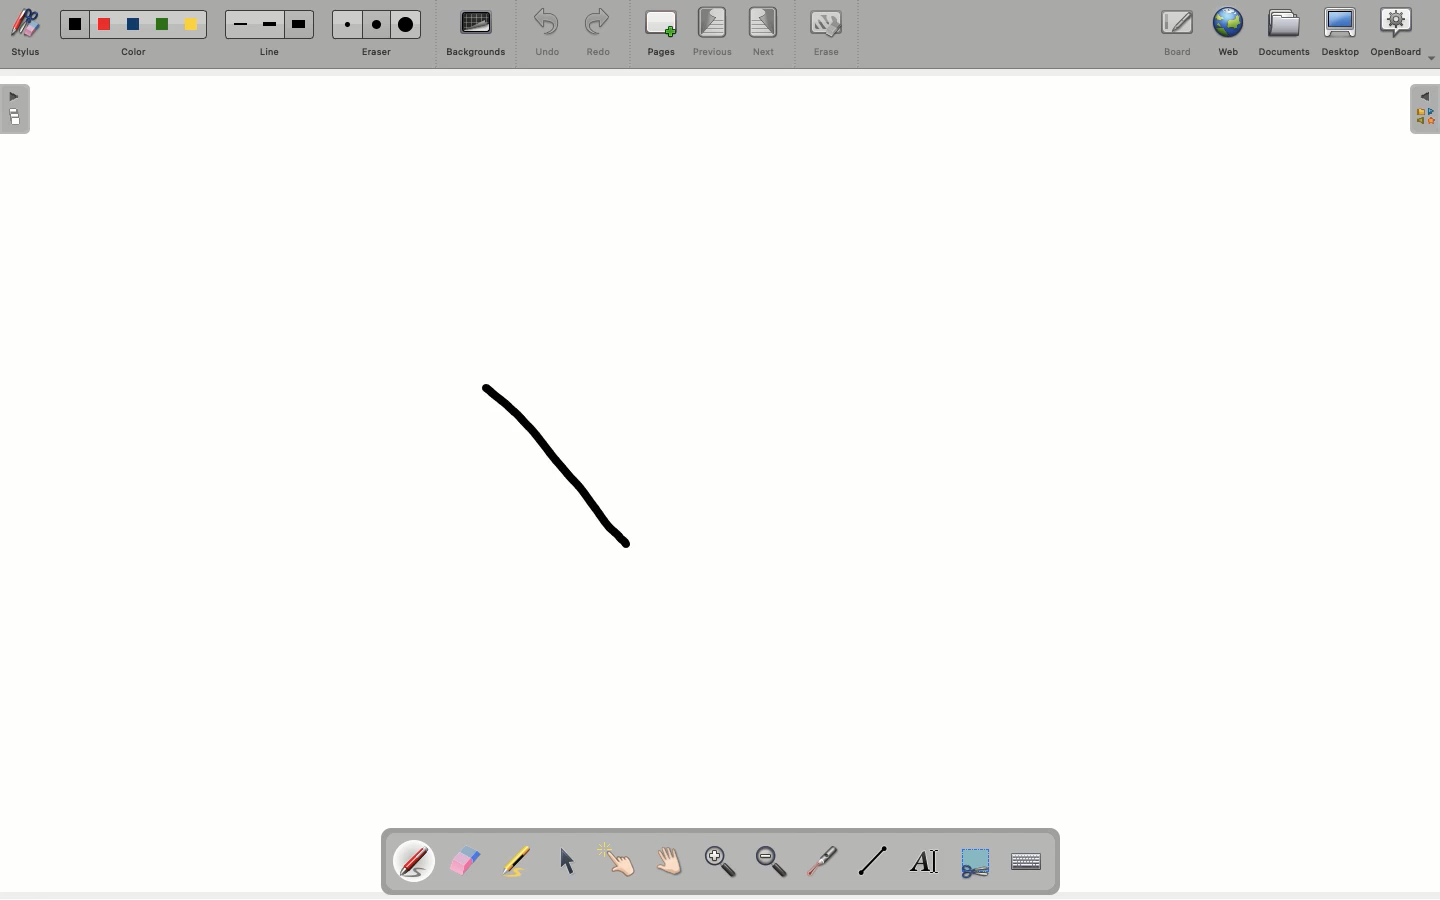 The image size is (1440, 900). What do you see at coordinates (375, 53) in the screenshot?
I see `Erase` at bounding box center [375, 53].